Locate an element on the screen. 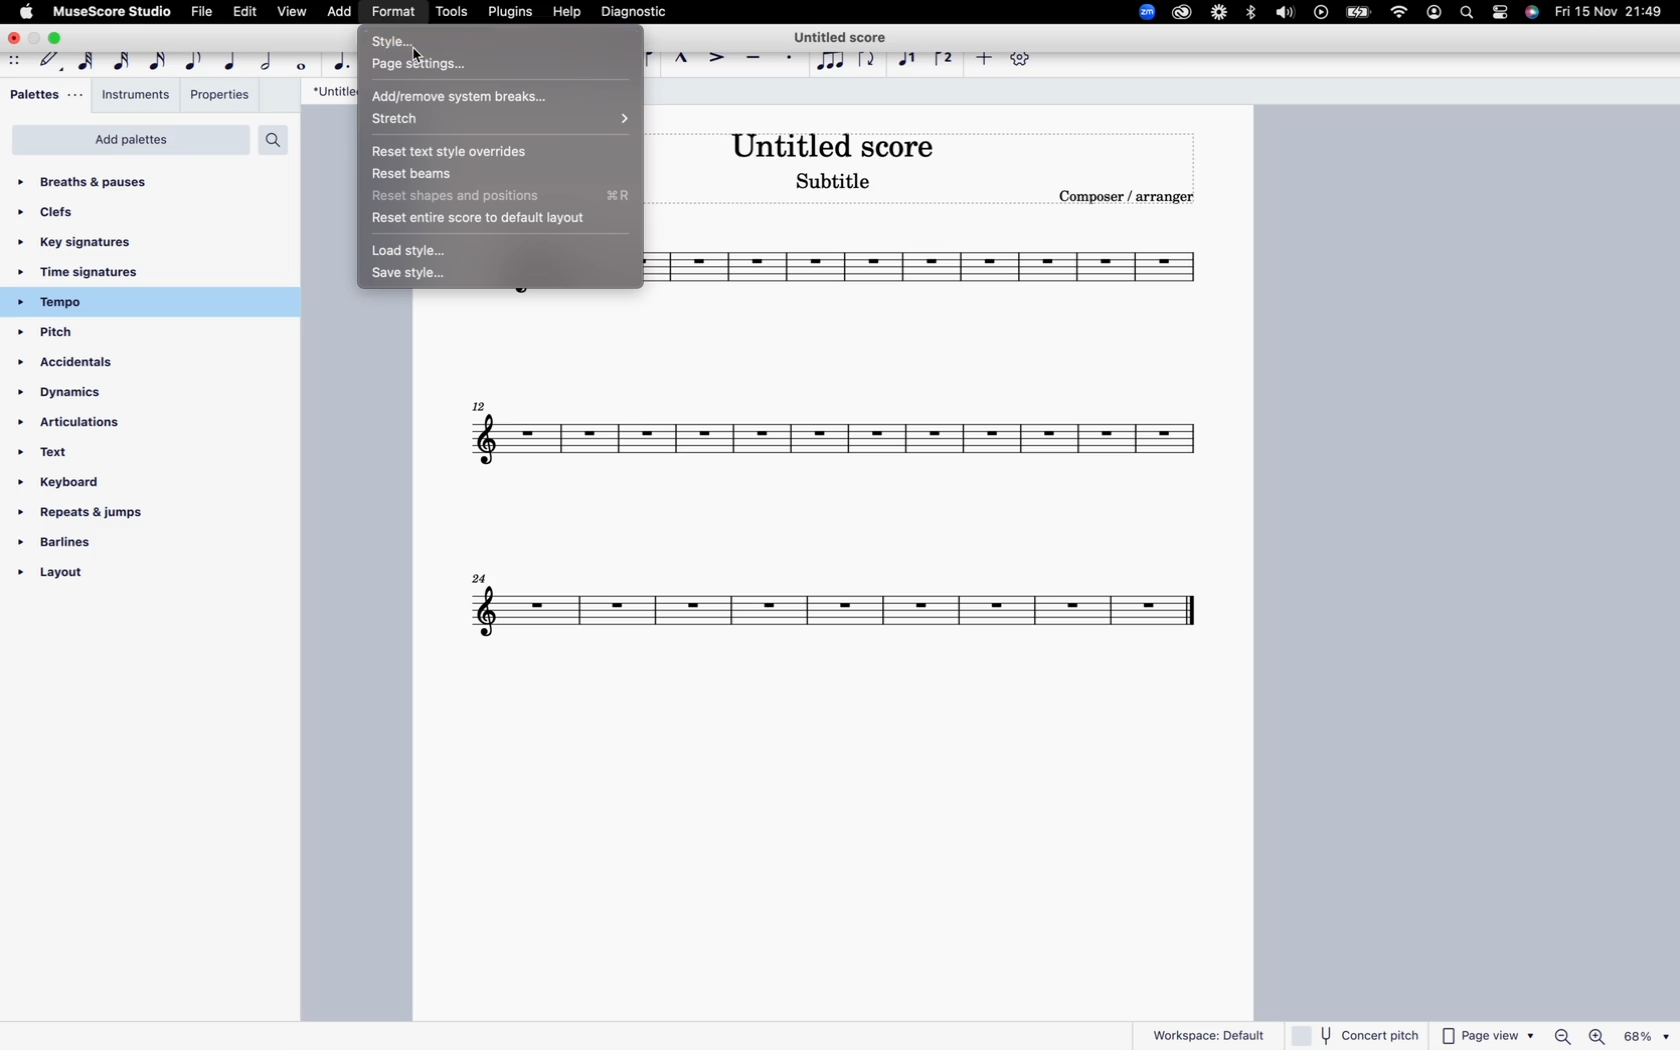 The height and width of the screenshot is (1050, 1680). score is located at coordinates (836, 440).